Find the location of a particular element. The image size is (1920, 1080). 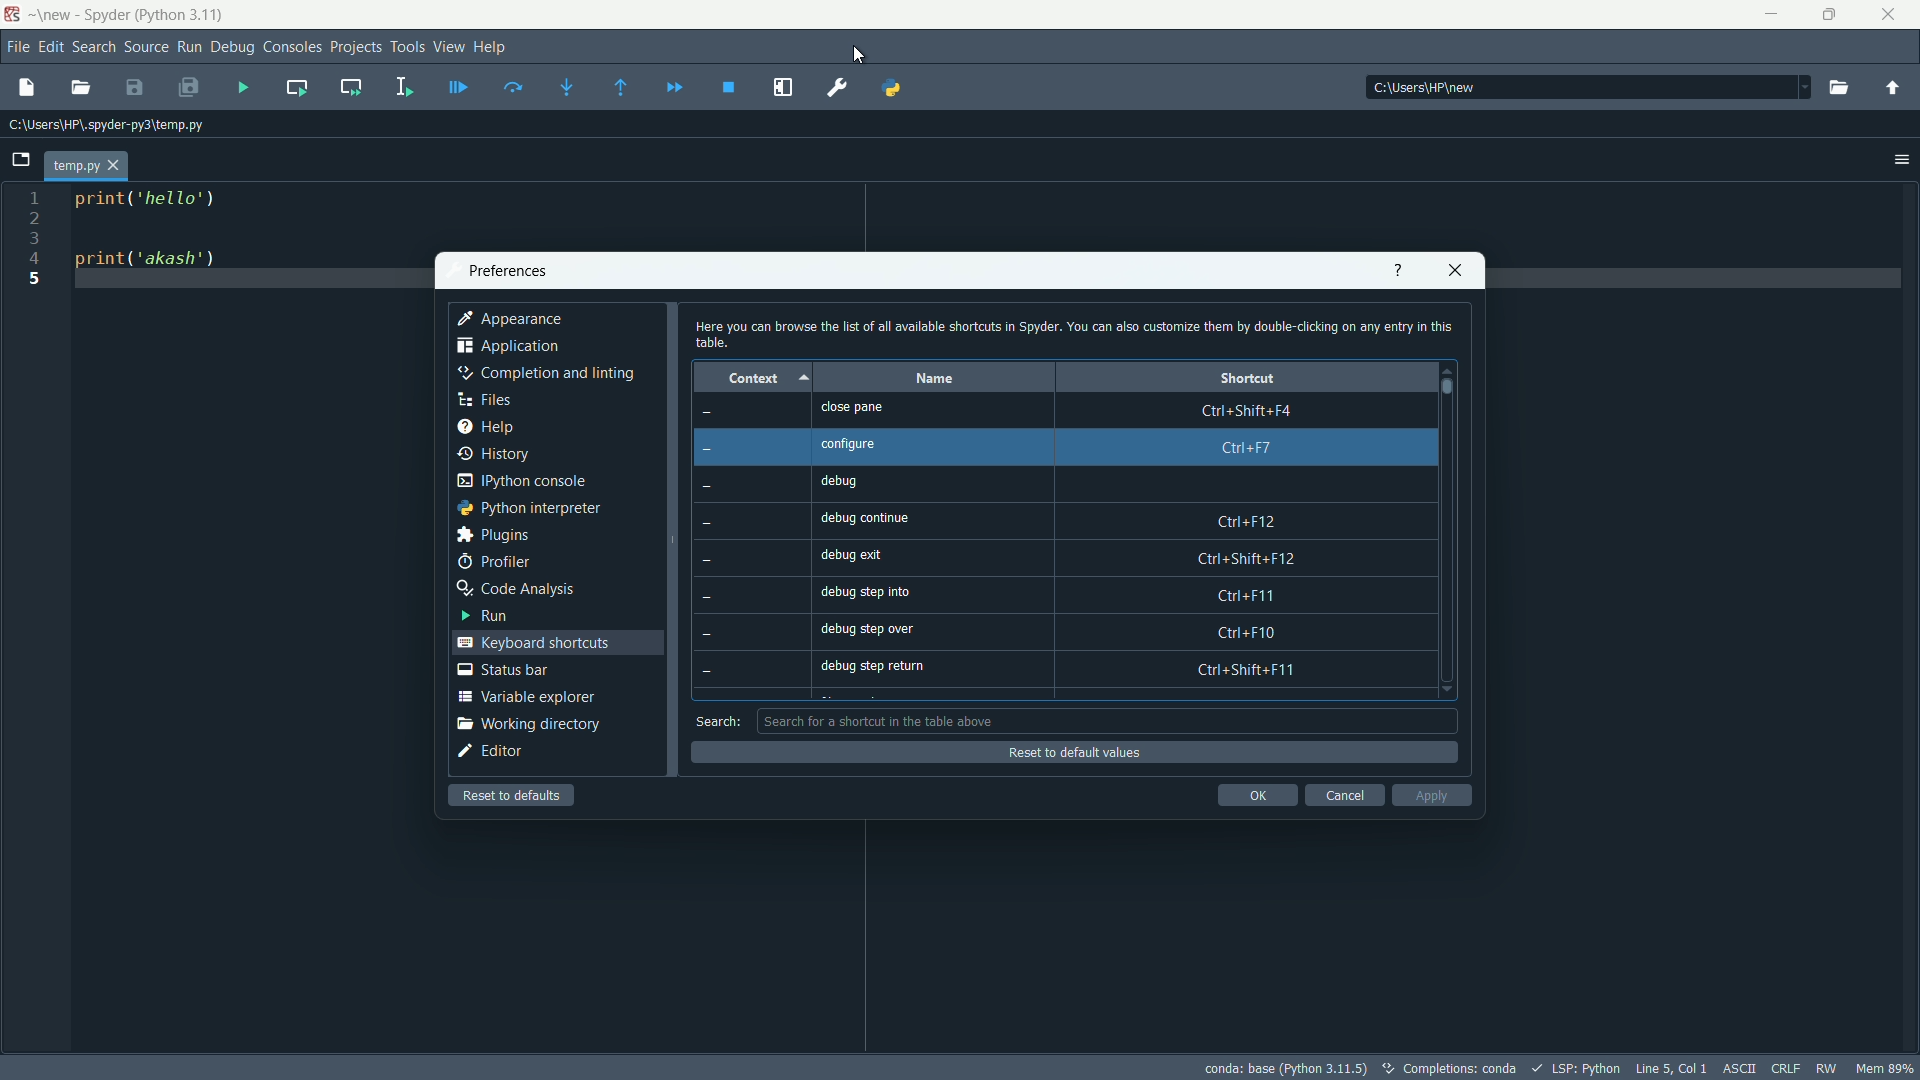

run selection is located at coordinates (401, 89).